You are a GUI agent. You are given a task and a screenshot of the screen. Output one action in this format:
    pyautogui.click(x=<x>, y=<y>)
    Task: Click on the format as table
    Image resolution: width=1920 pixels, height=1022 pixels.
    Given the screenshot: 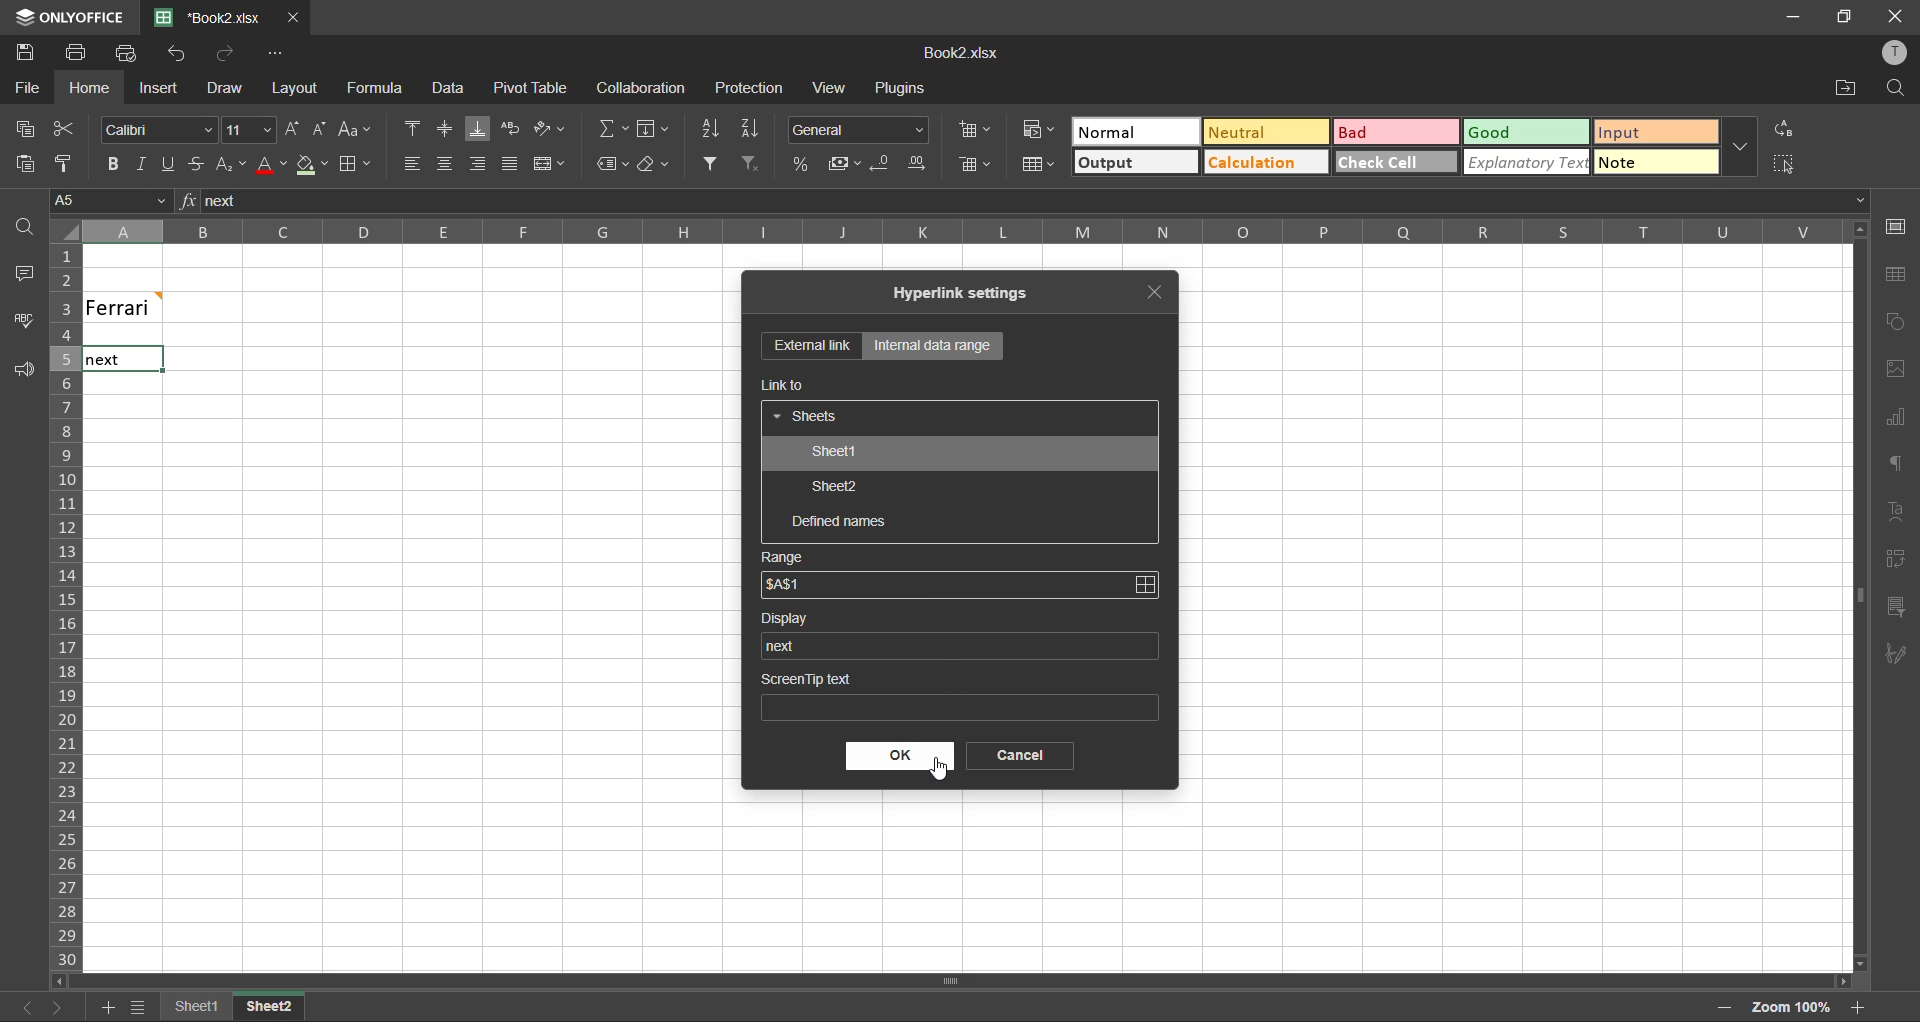 What is the action you would take?
    pyautogui.click(x=1035, y=165)
    